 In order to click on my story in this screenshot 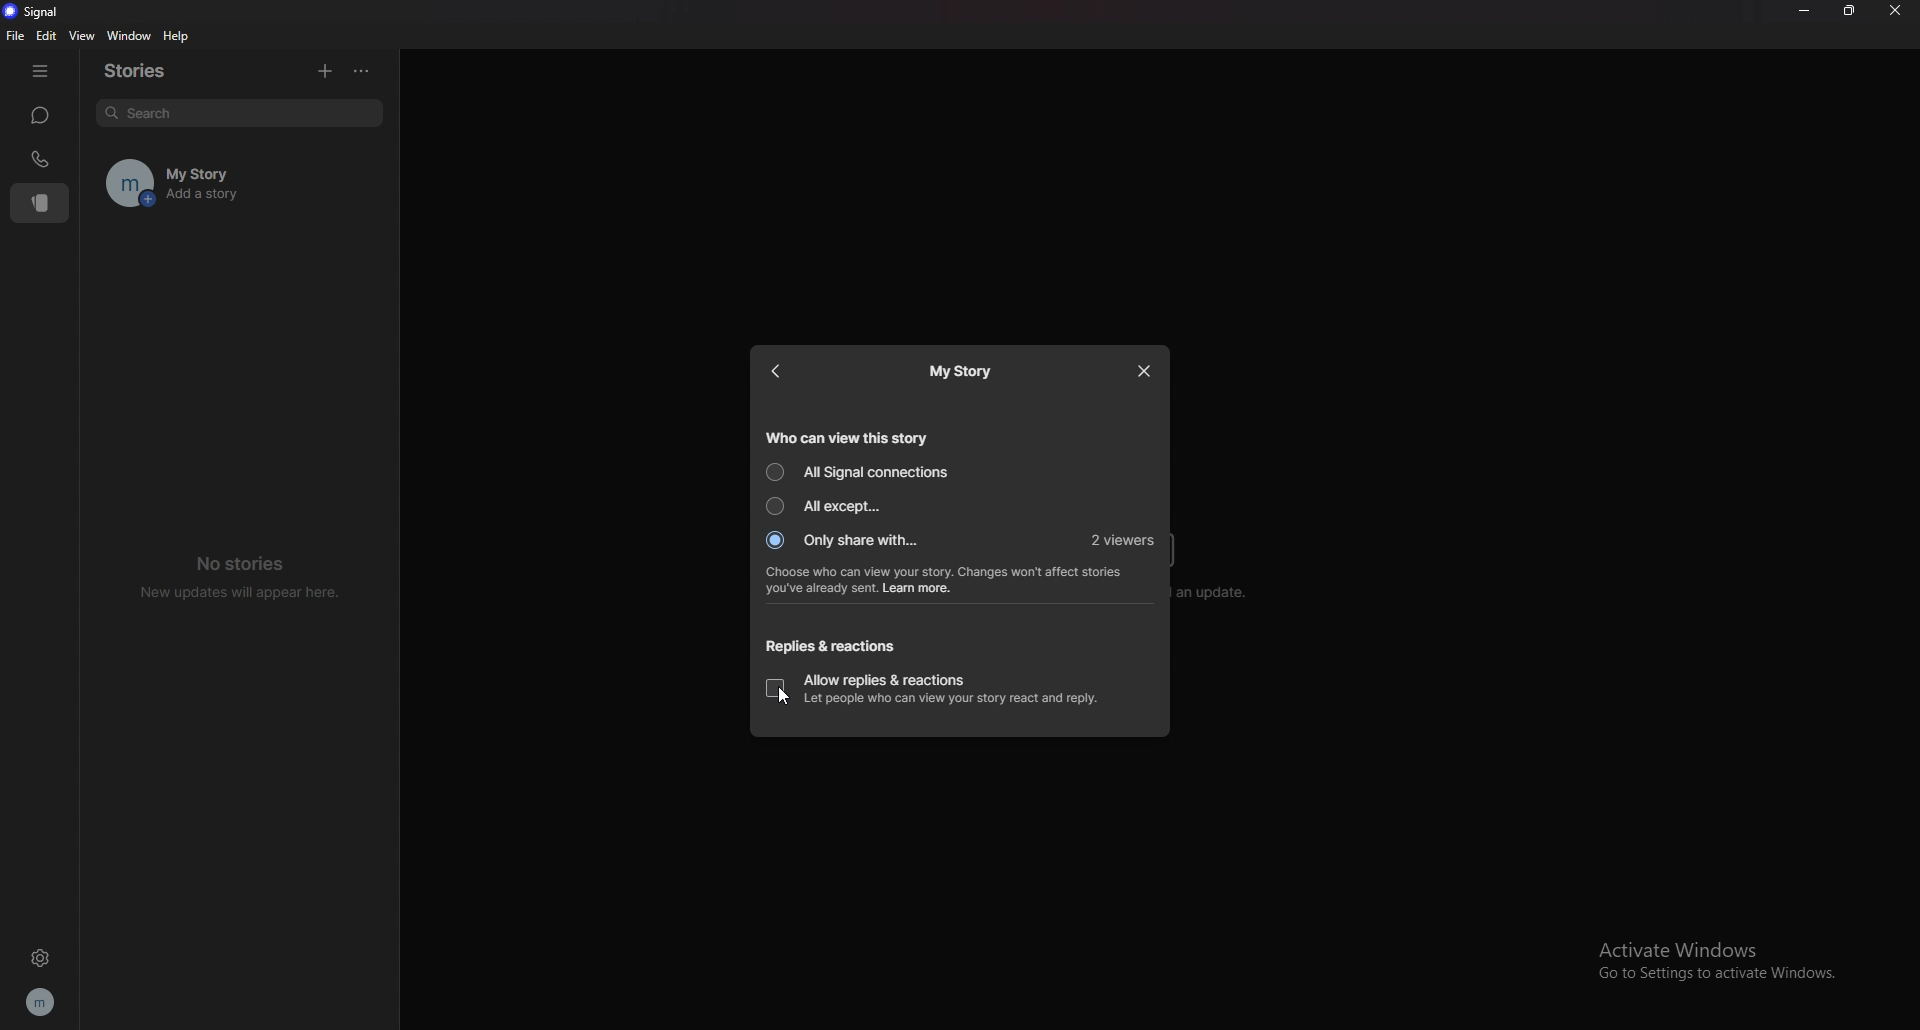, I will do `click(267, 168)`.